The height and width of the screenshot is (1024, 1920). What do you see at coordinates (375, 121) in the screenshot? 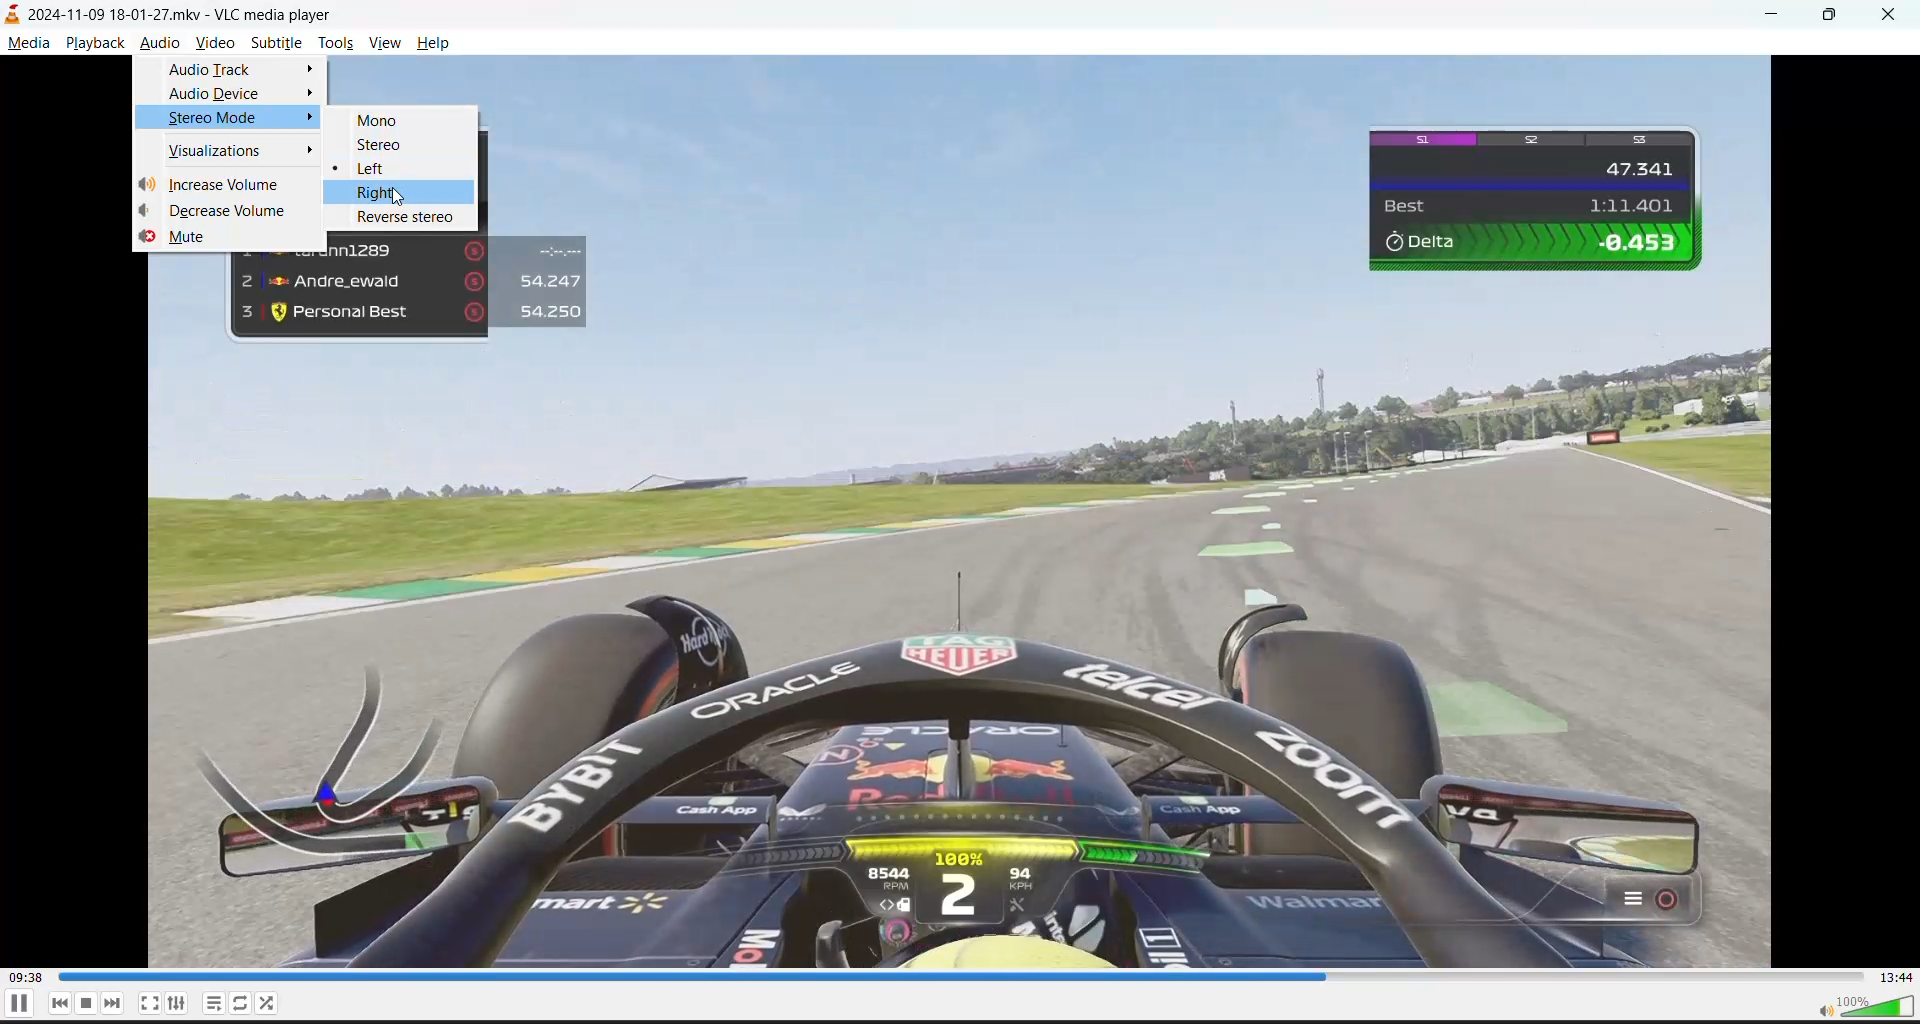
I see `mono` at bounding box center [375, 121].